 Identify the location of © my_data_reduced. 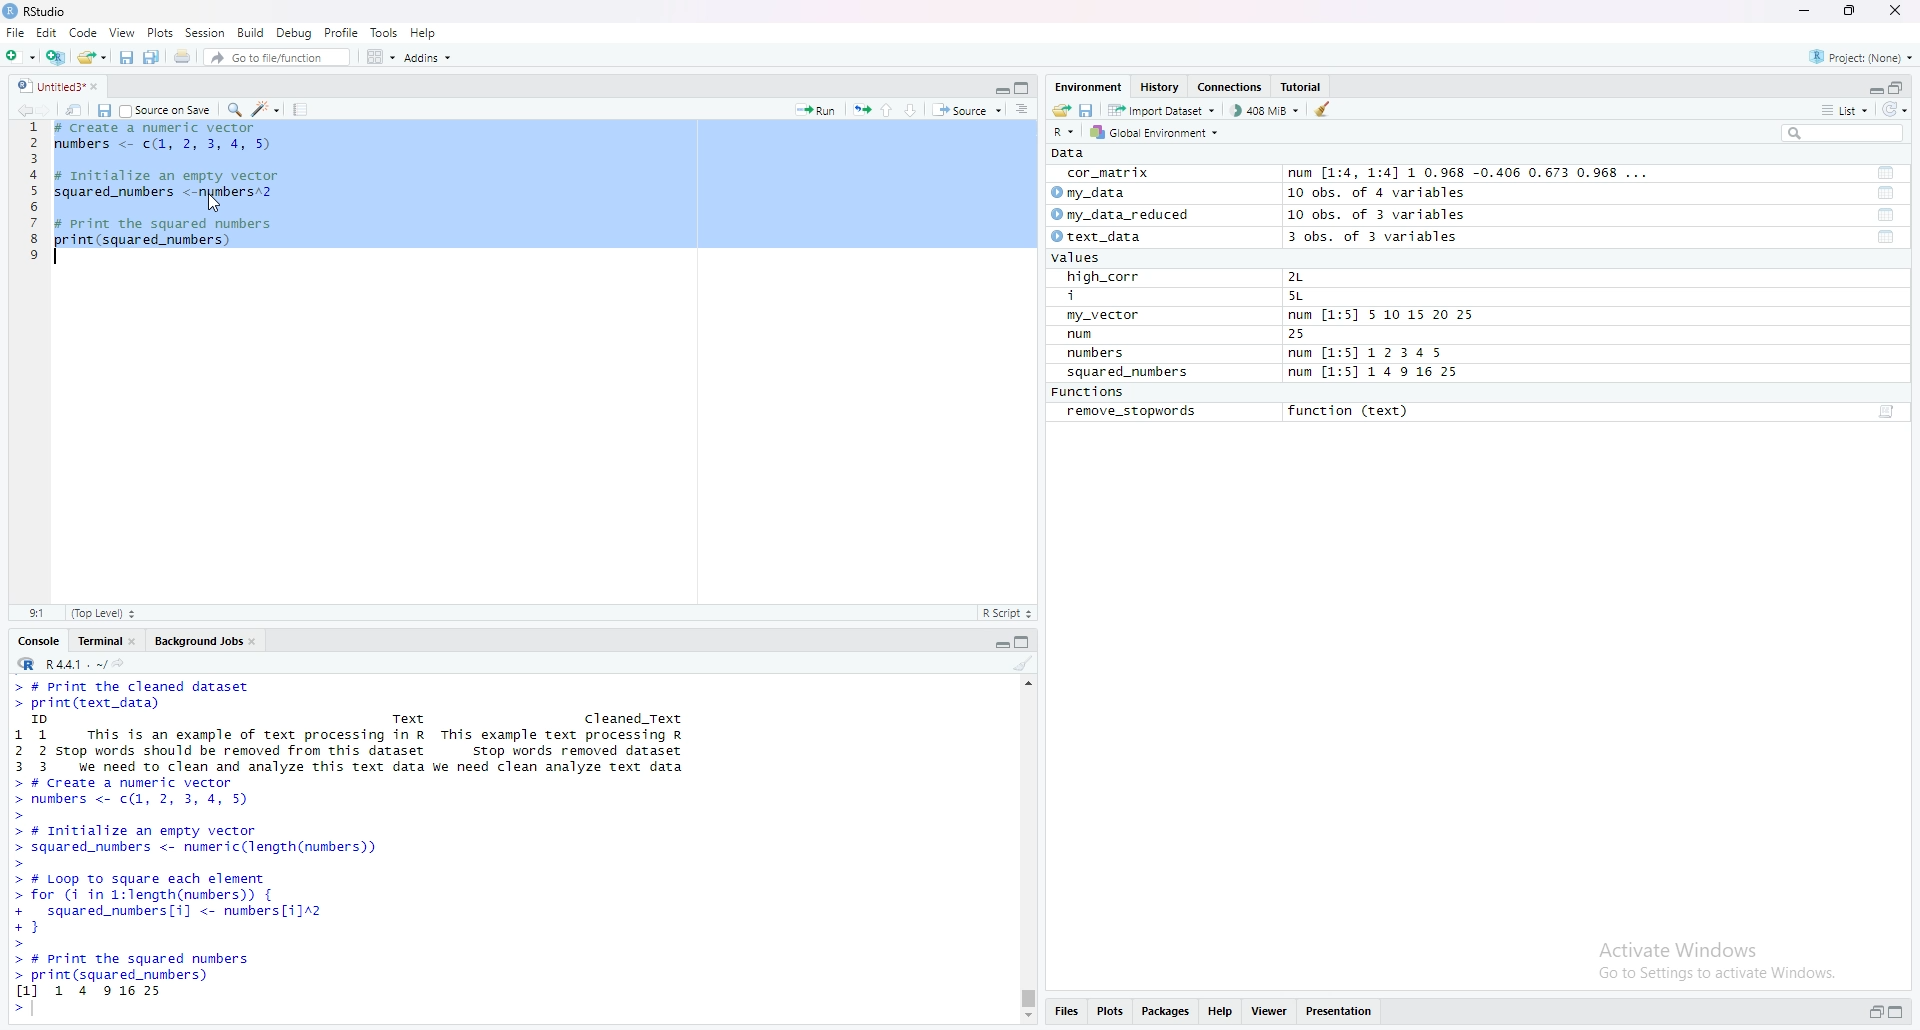
(1118, 215).